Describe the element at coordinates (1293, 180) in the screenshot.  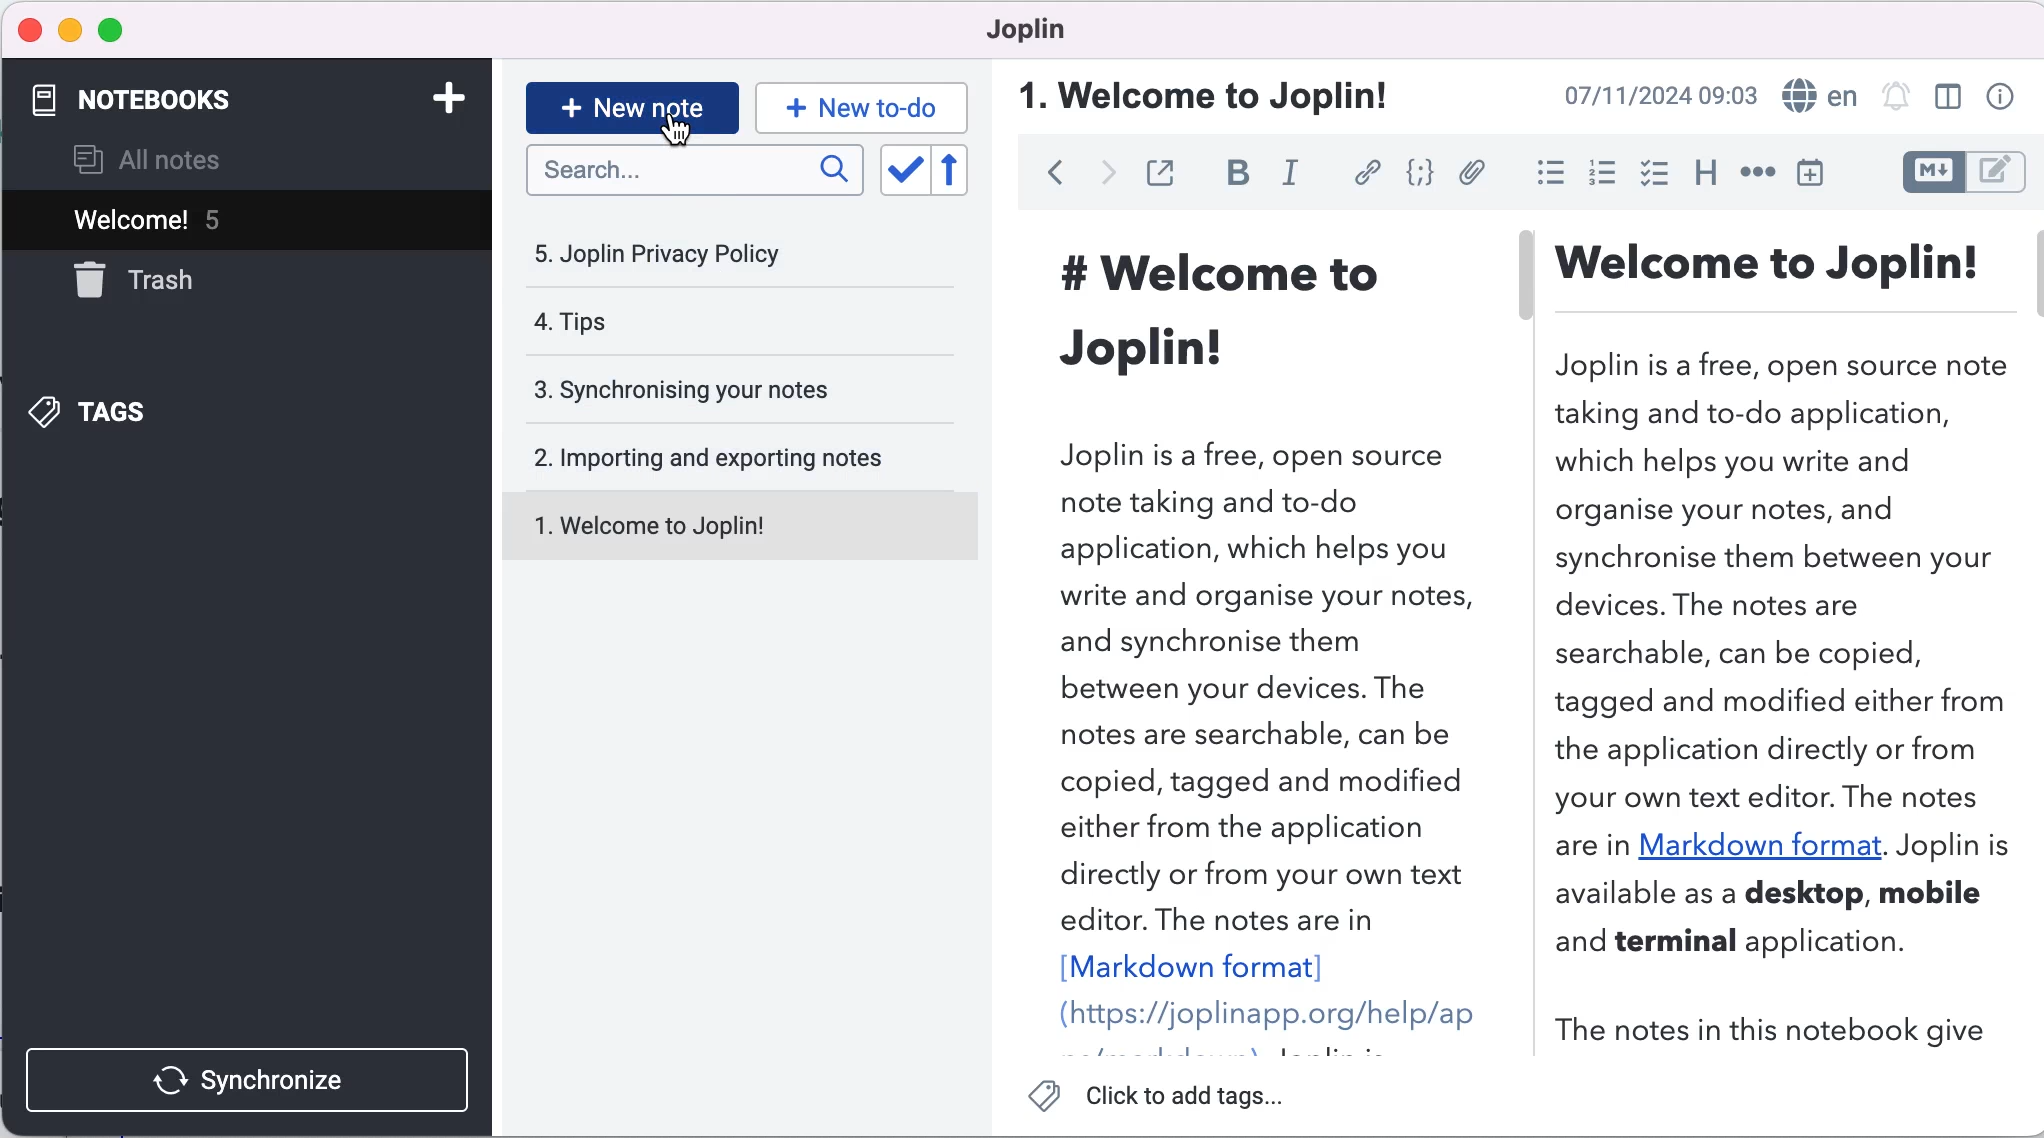
I see `italic` at that location.